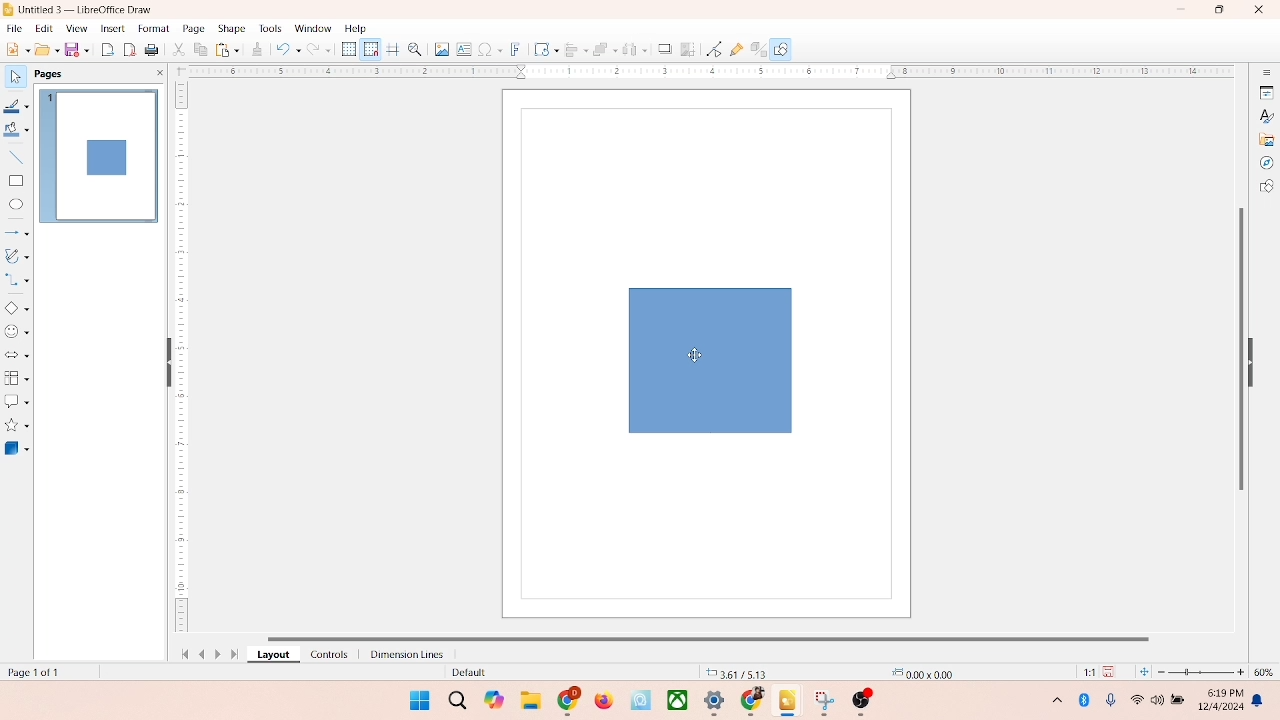 Image resolution: width=1280 pixels, height=720 pixels. What do you see at coordinates (226, 49) in the screenshot?
I see `print` at bounding box center [226, 49].